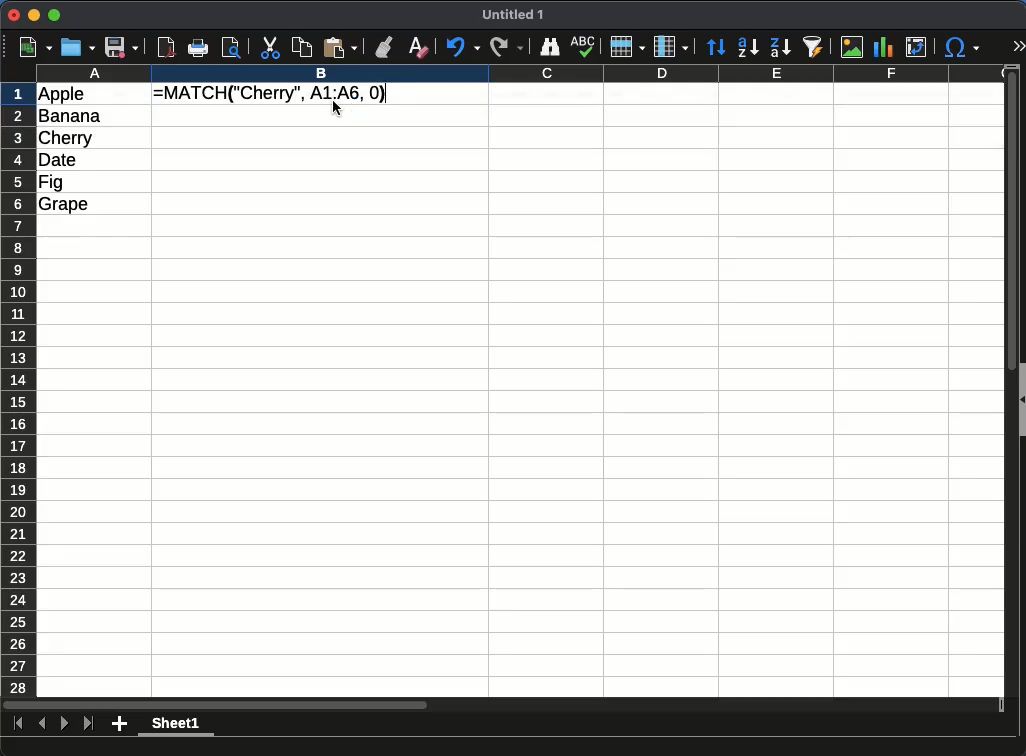  What do you see at coordinates (14, 15) in the screenshot?
I see `close` at bounding box center [14, 15].